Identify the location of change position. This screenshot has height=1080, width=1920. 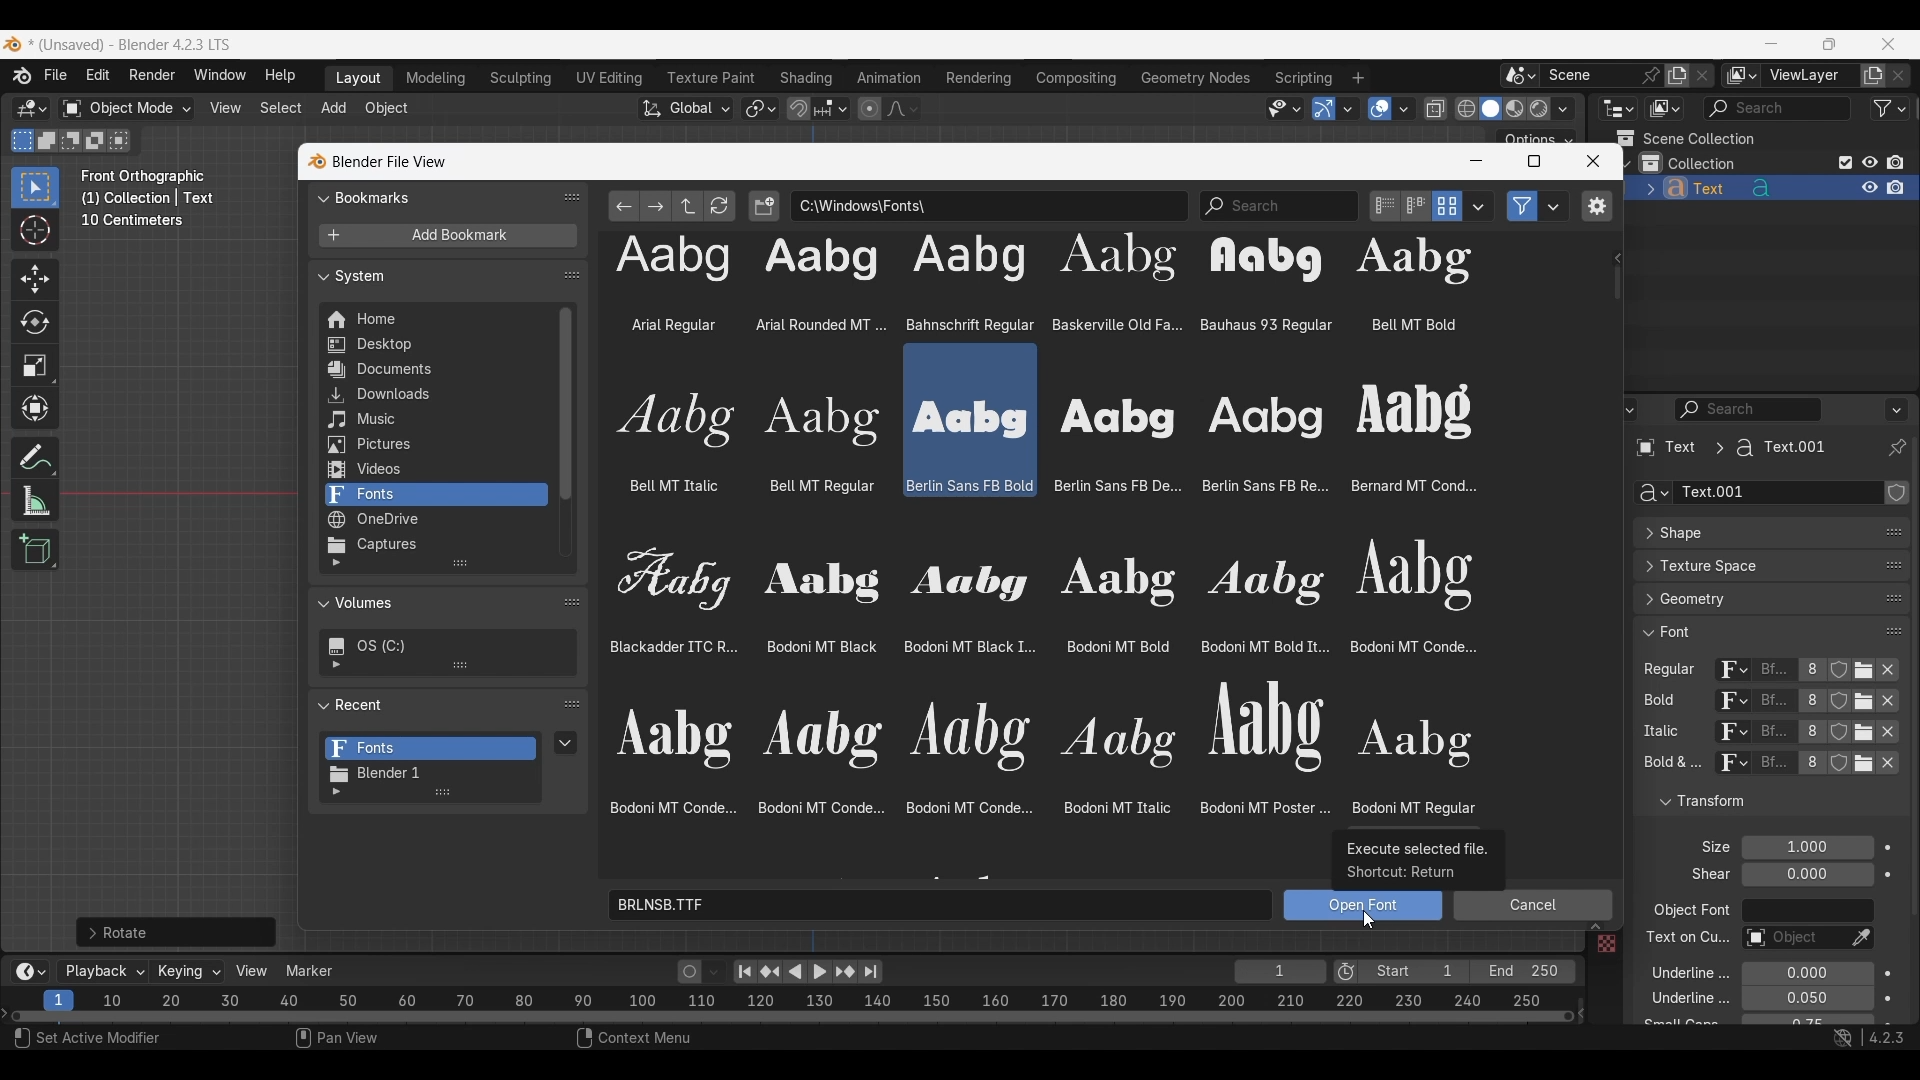
(1891, 600).